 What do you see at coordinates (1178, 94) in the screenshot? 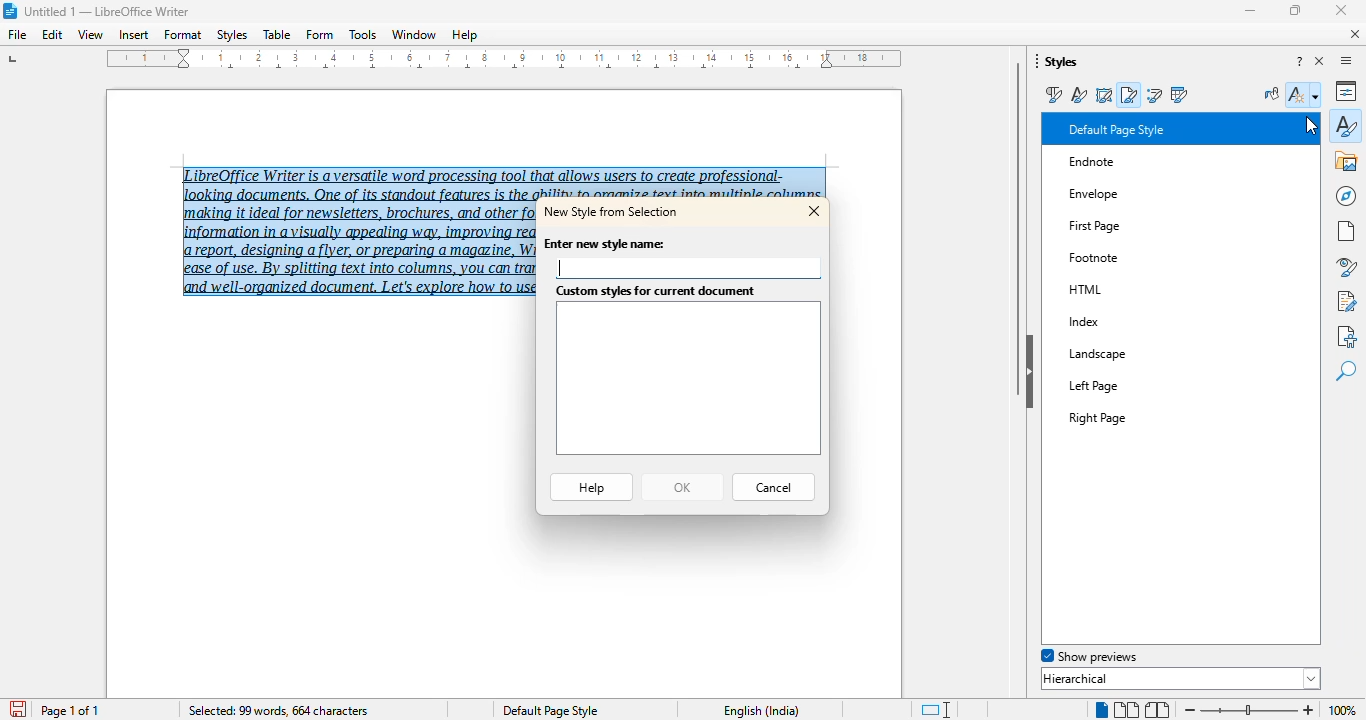
I see `table styles` at bounding box center [1178, 94].